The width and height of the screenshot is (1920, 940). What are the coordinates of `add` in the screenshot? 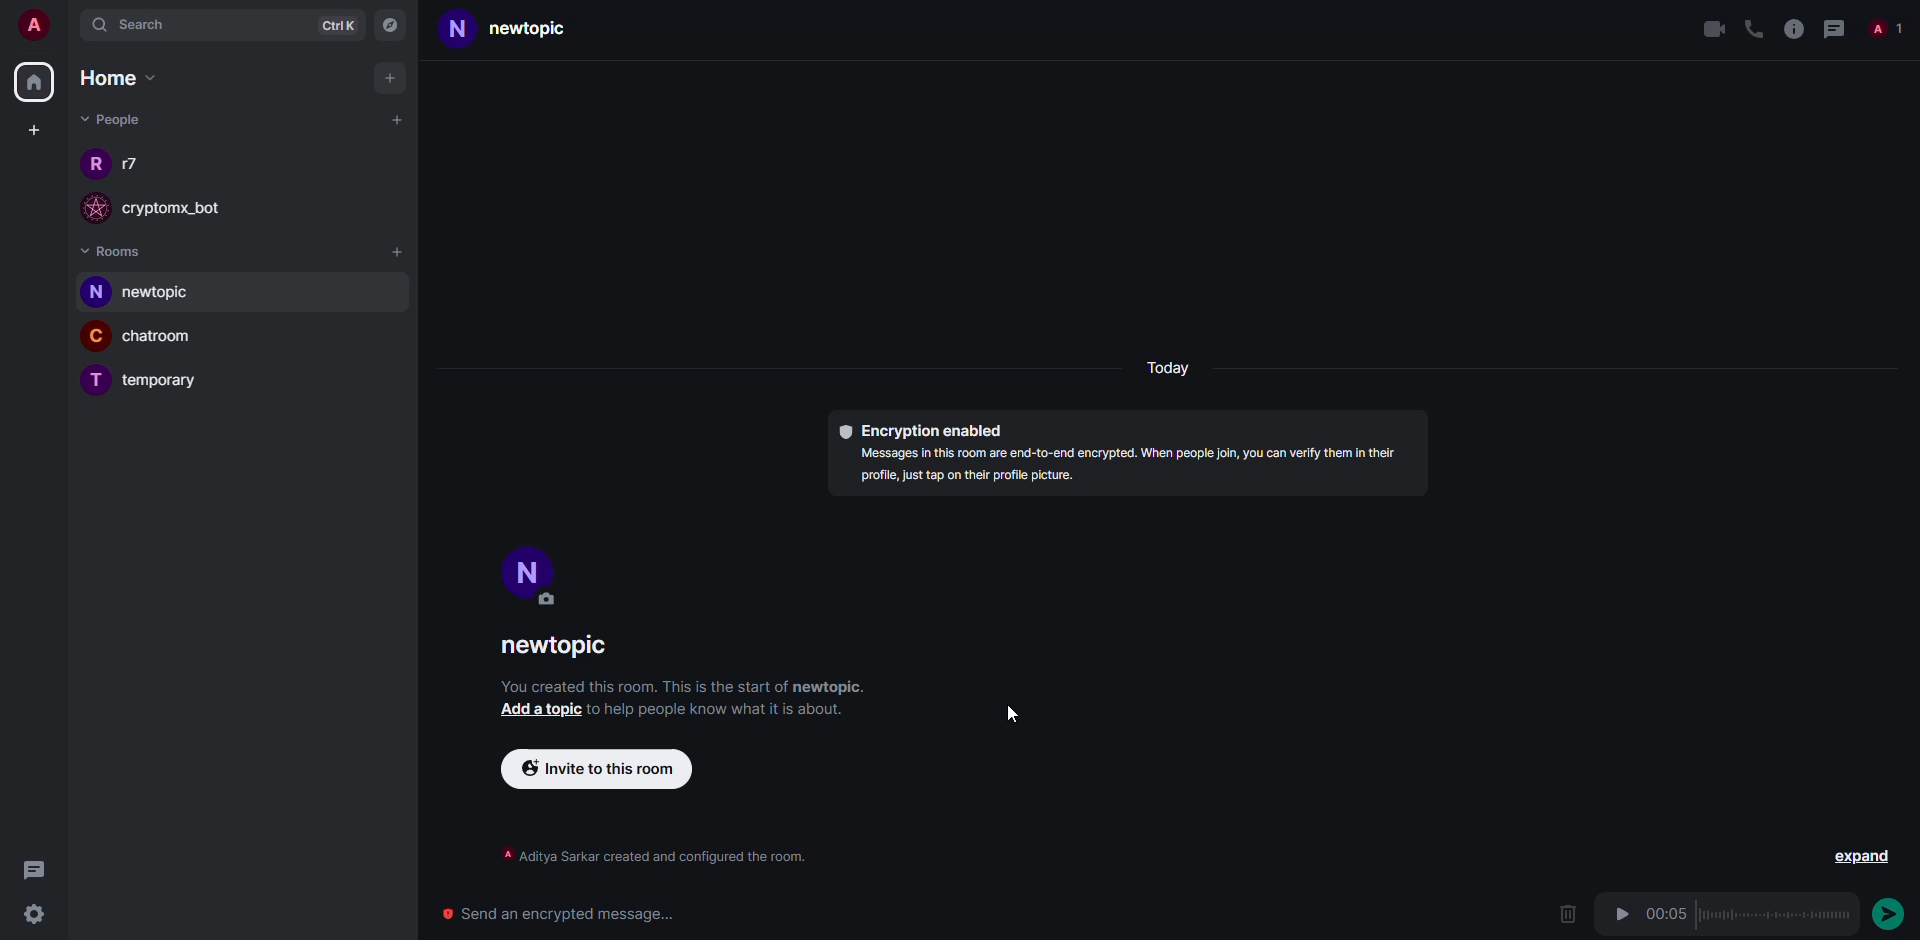 It's located at (387, 77).